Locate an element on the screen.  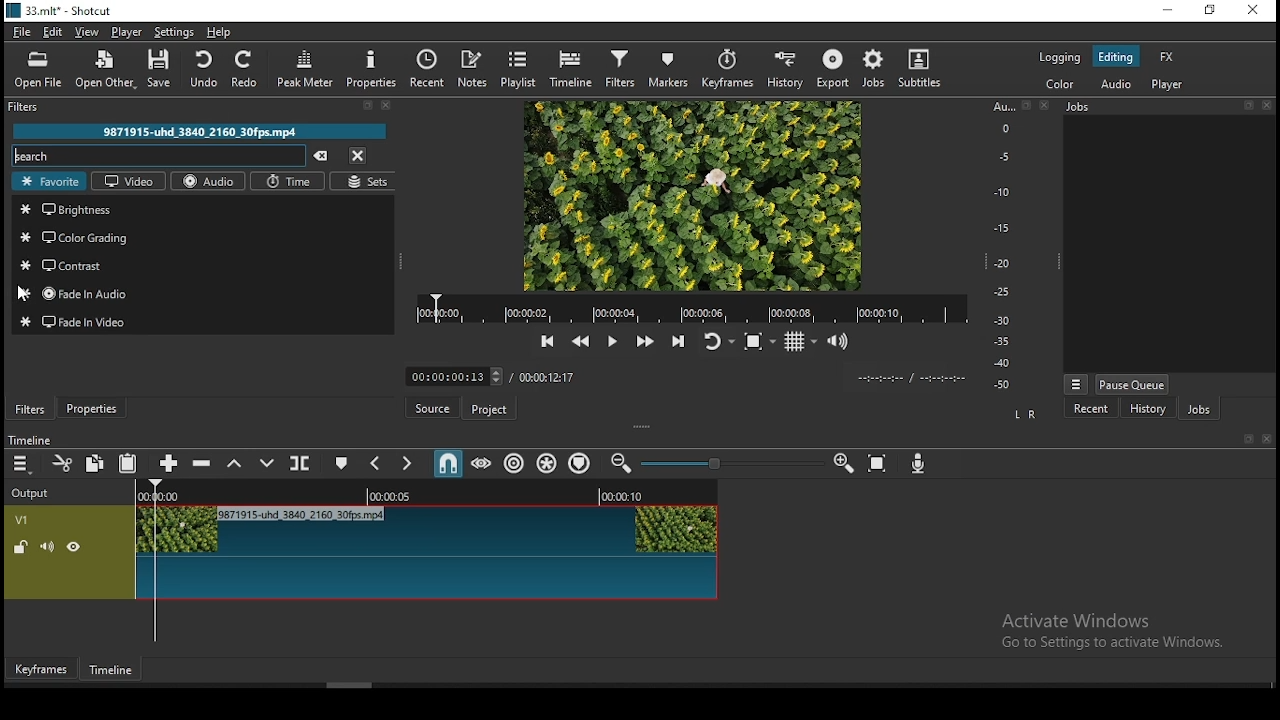
-20 is located at coordinates (1003, 261).